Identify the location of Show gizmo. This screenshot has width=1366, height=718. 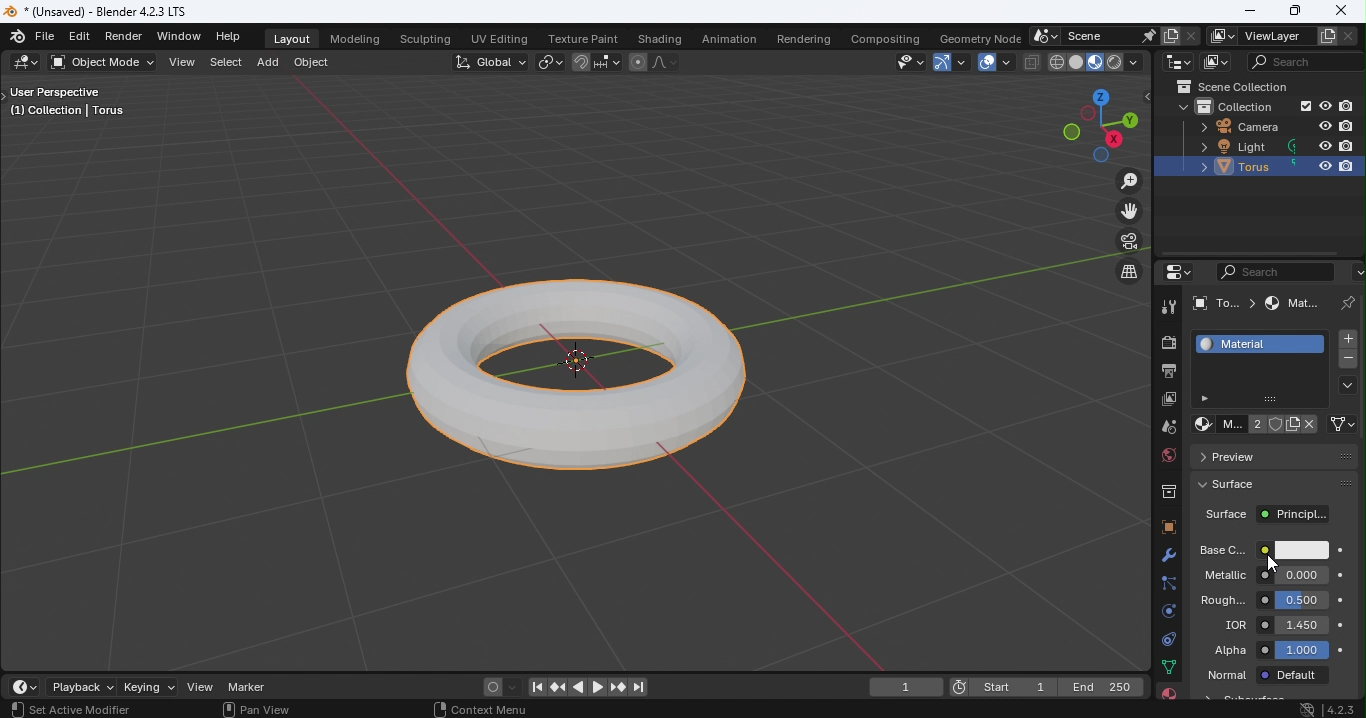
(952, 63).